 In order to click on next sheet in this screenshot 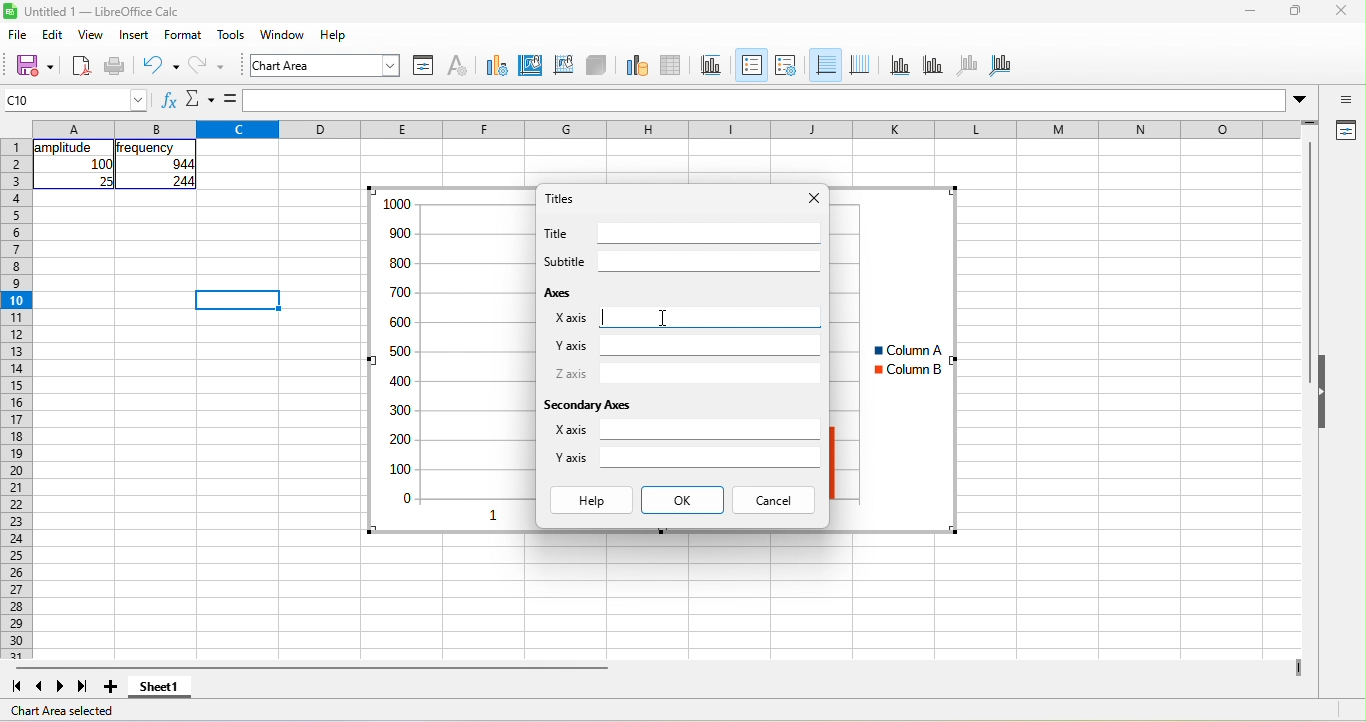, I will do `click(60, 687)`.